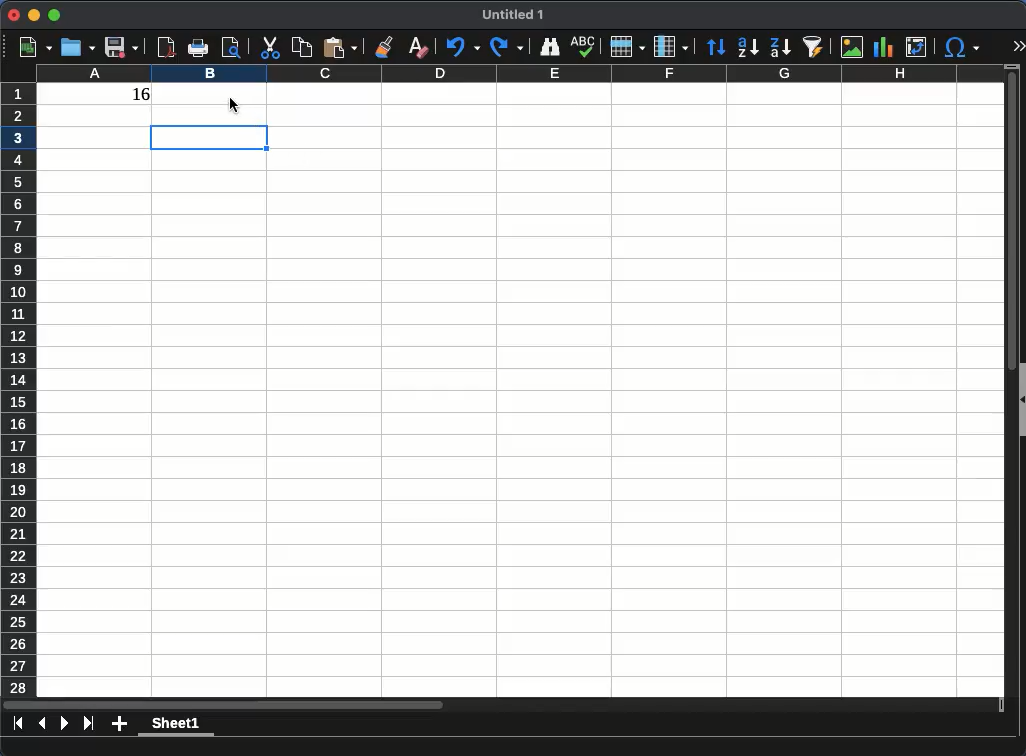 This screenshot has width=1026, height=756. I want to click on collapse, so click(1020, 401).